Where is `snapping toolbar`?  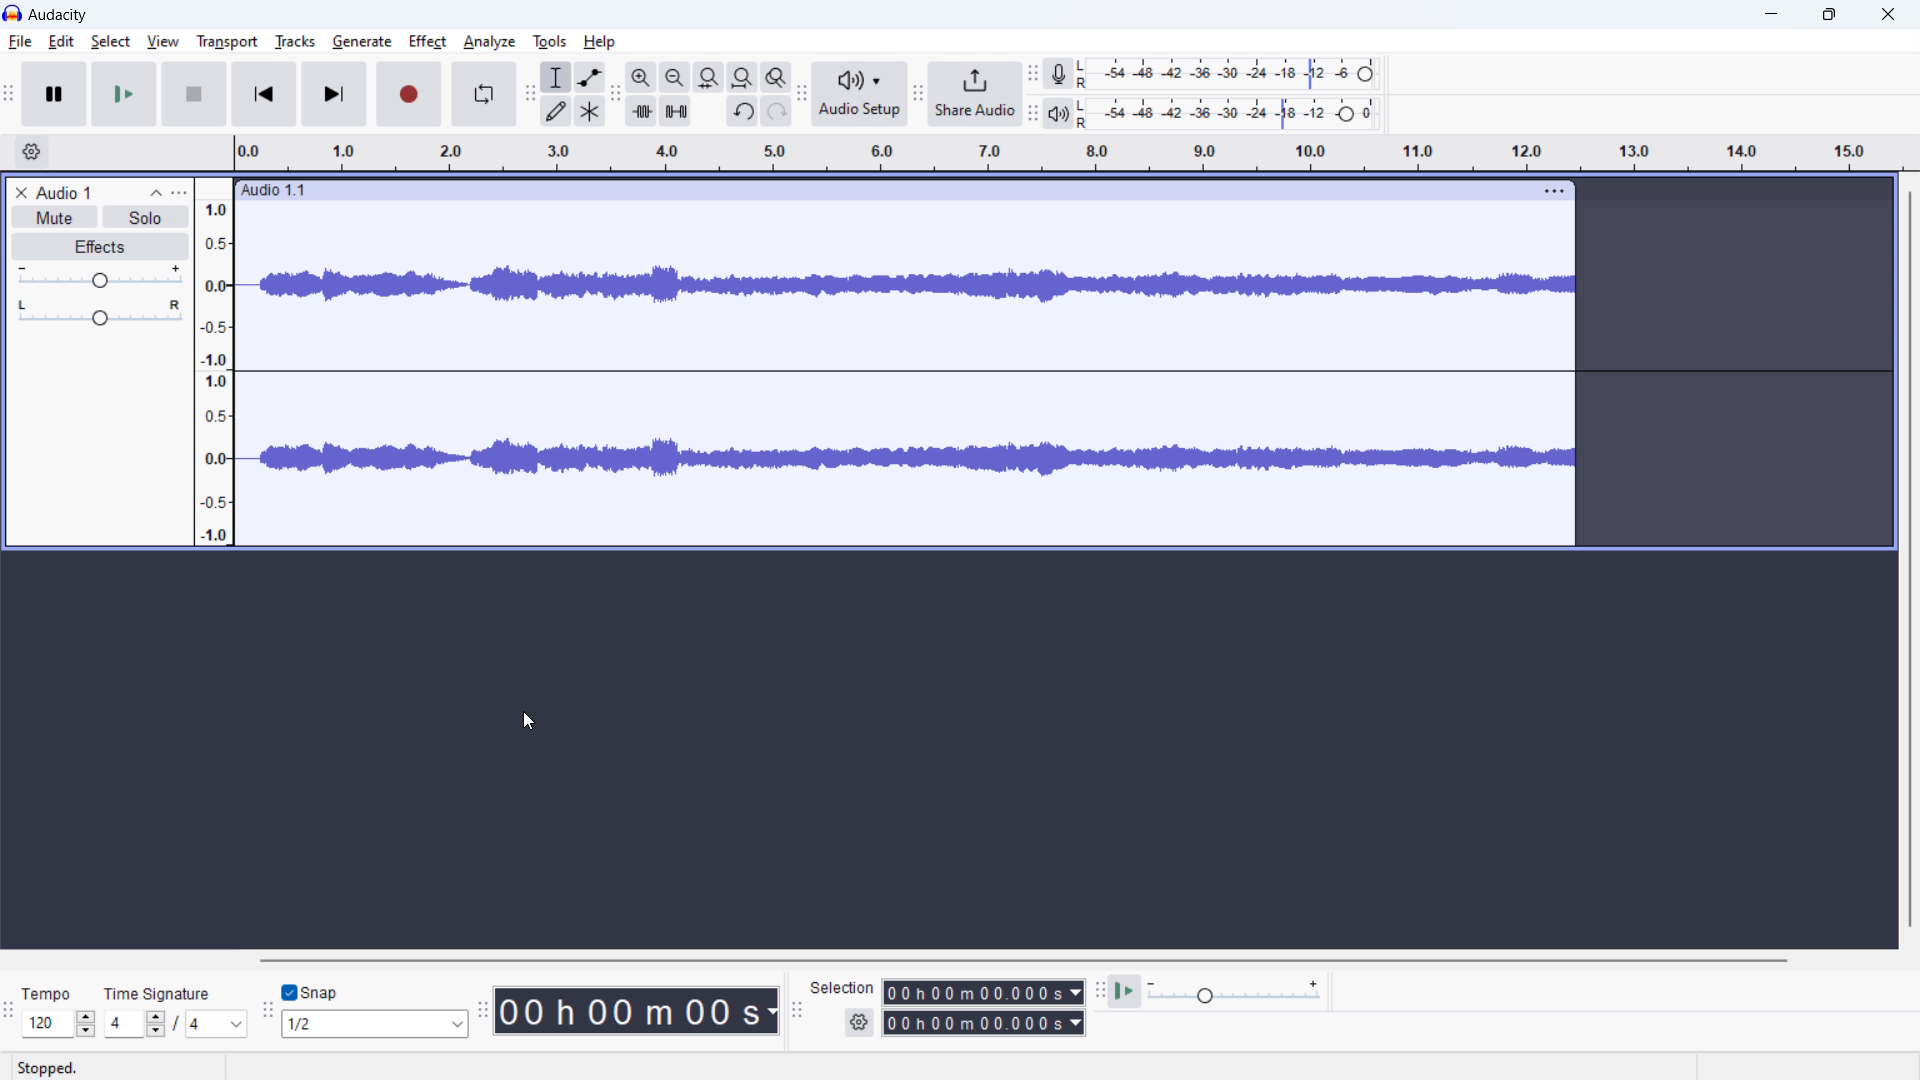 snapping toolbar is located at coordinates (267, 1010).